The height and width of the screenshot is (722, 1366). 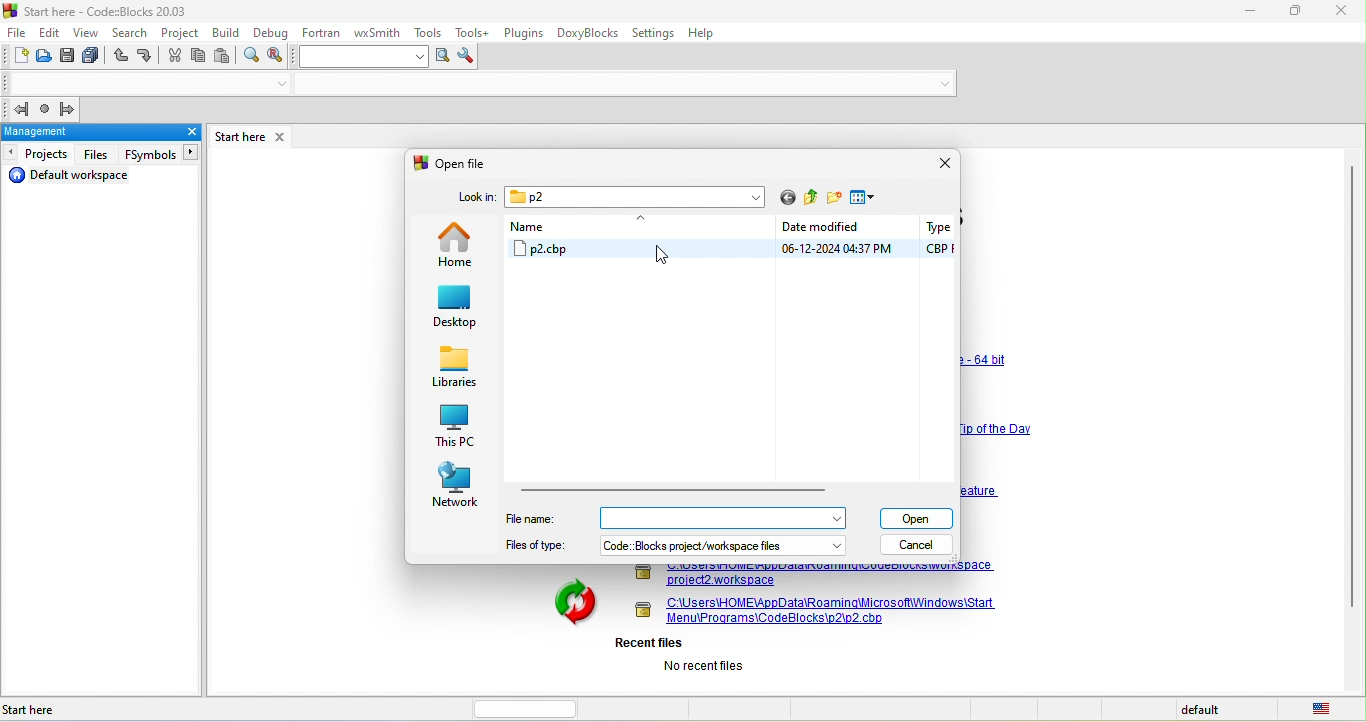 What do you see at coordinates (865, 200) in the screenshot?
I see `view menu` at bounding box center [865, 200].